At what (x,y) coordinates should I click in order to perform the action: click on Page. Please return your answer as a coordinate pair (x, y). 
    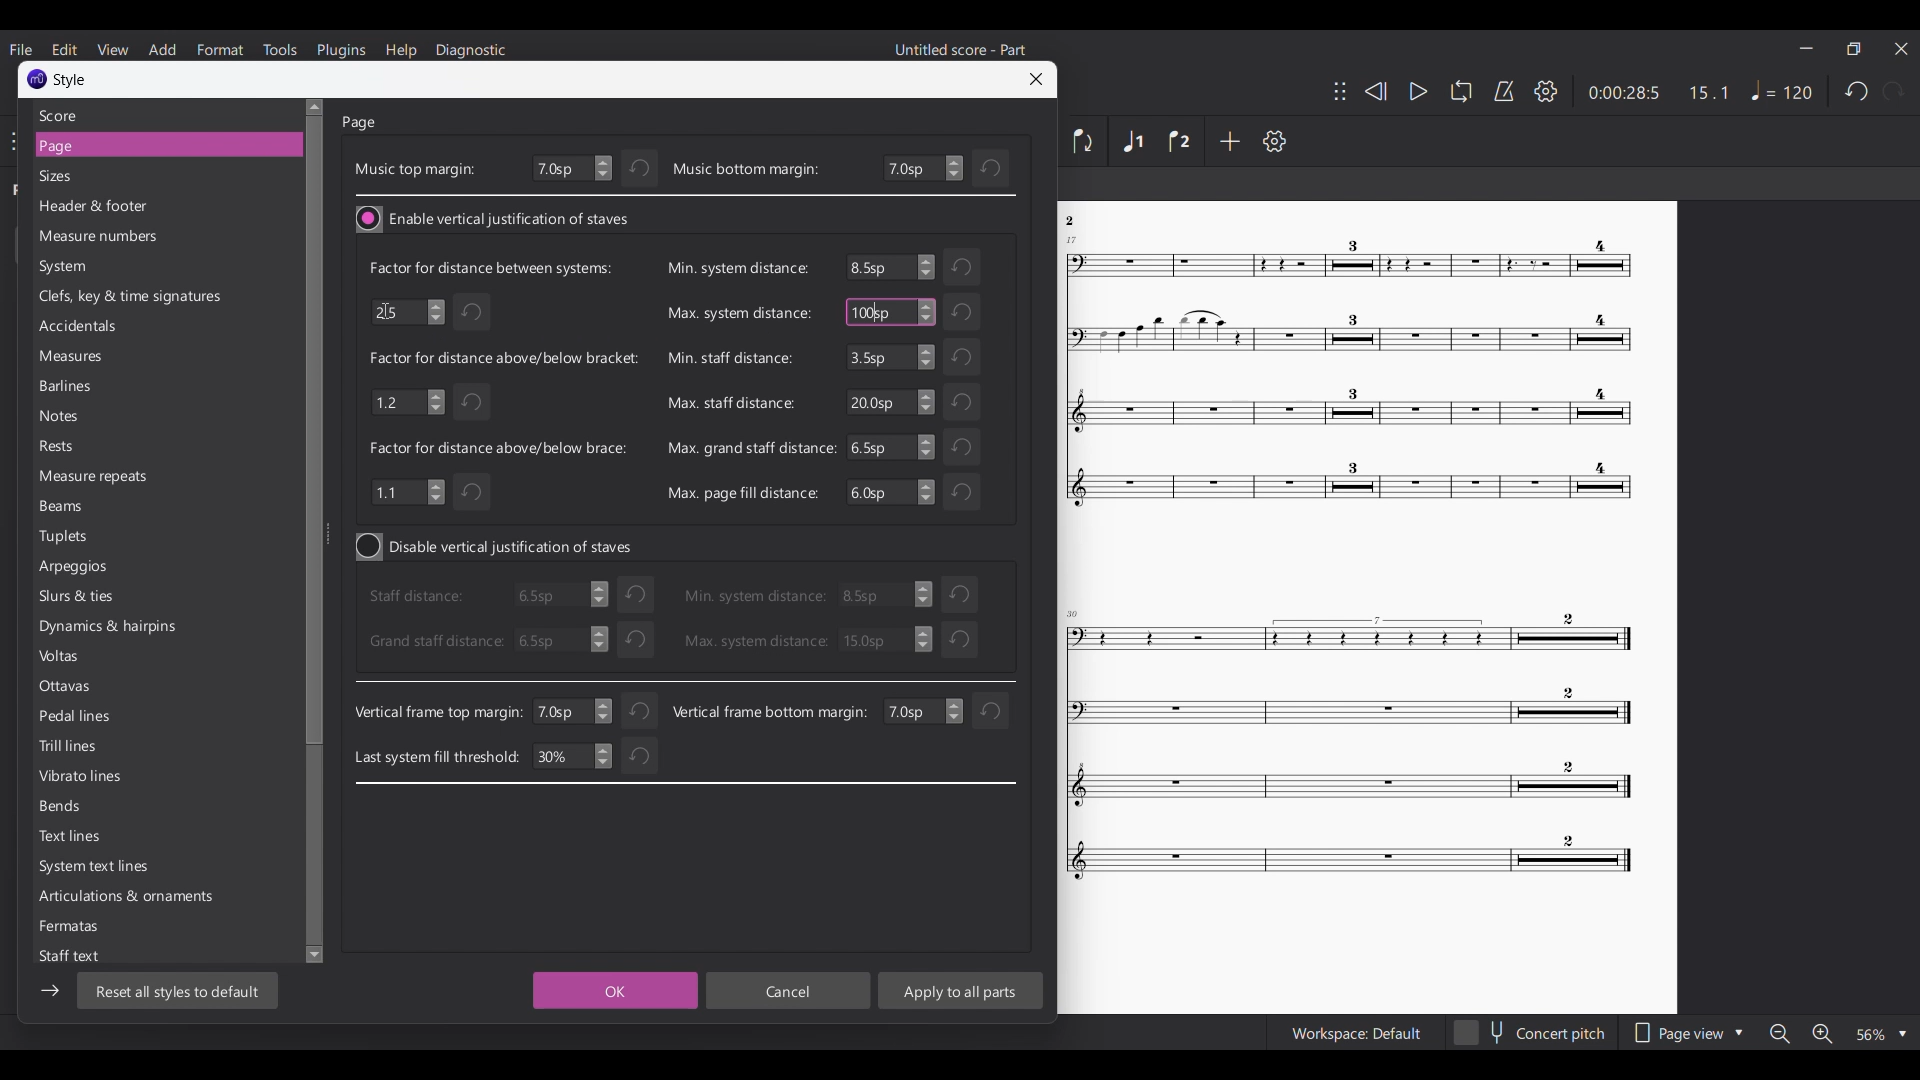
    Looking at the image, I should click on (361, 123).